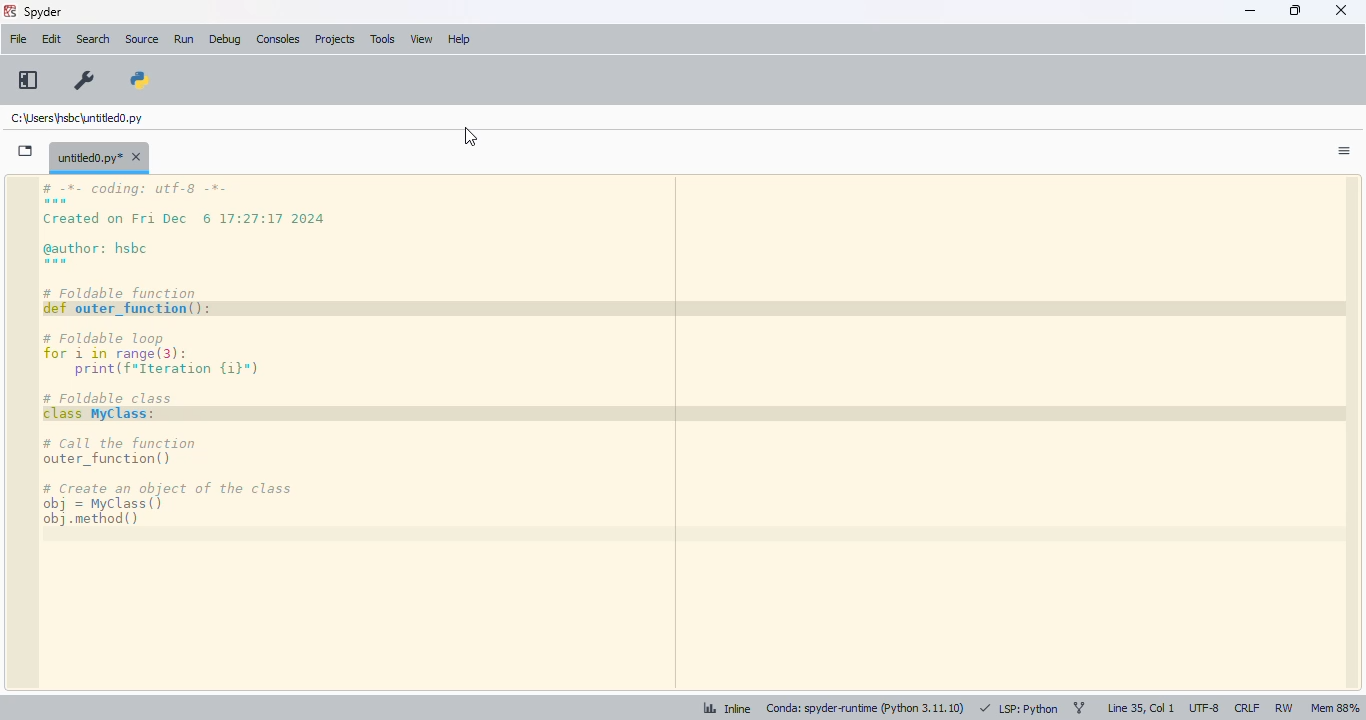 The height and width of the screenshot is (720, 1366). Describe the element at coordinates (43, 12) in the screenshot. I see `spyder` at that location.